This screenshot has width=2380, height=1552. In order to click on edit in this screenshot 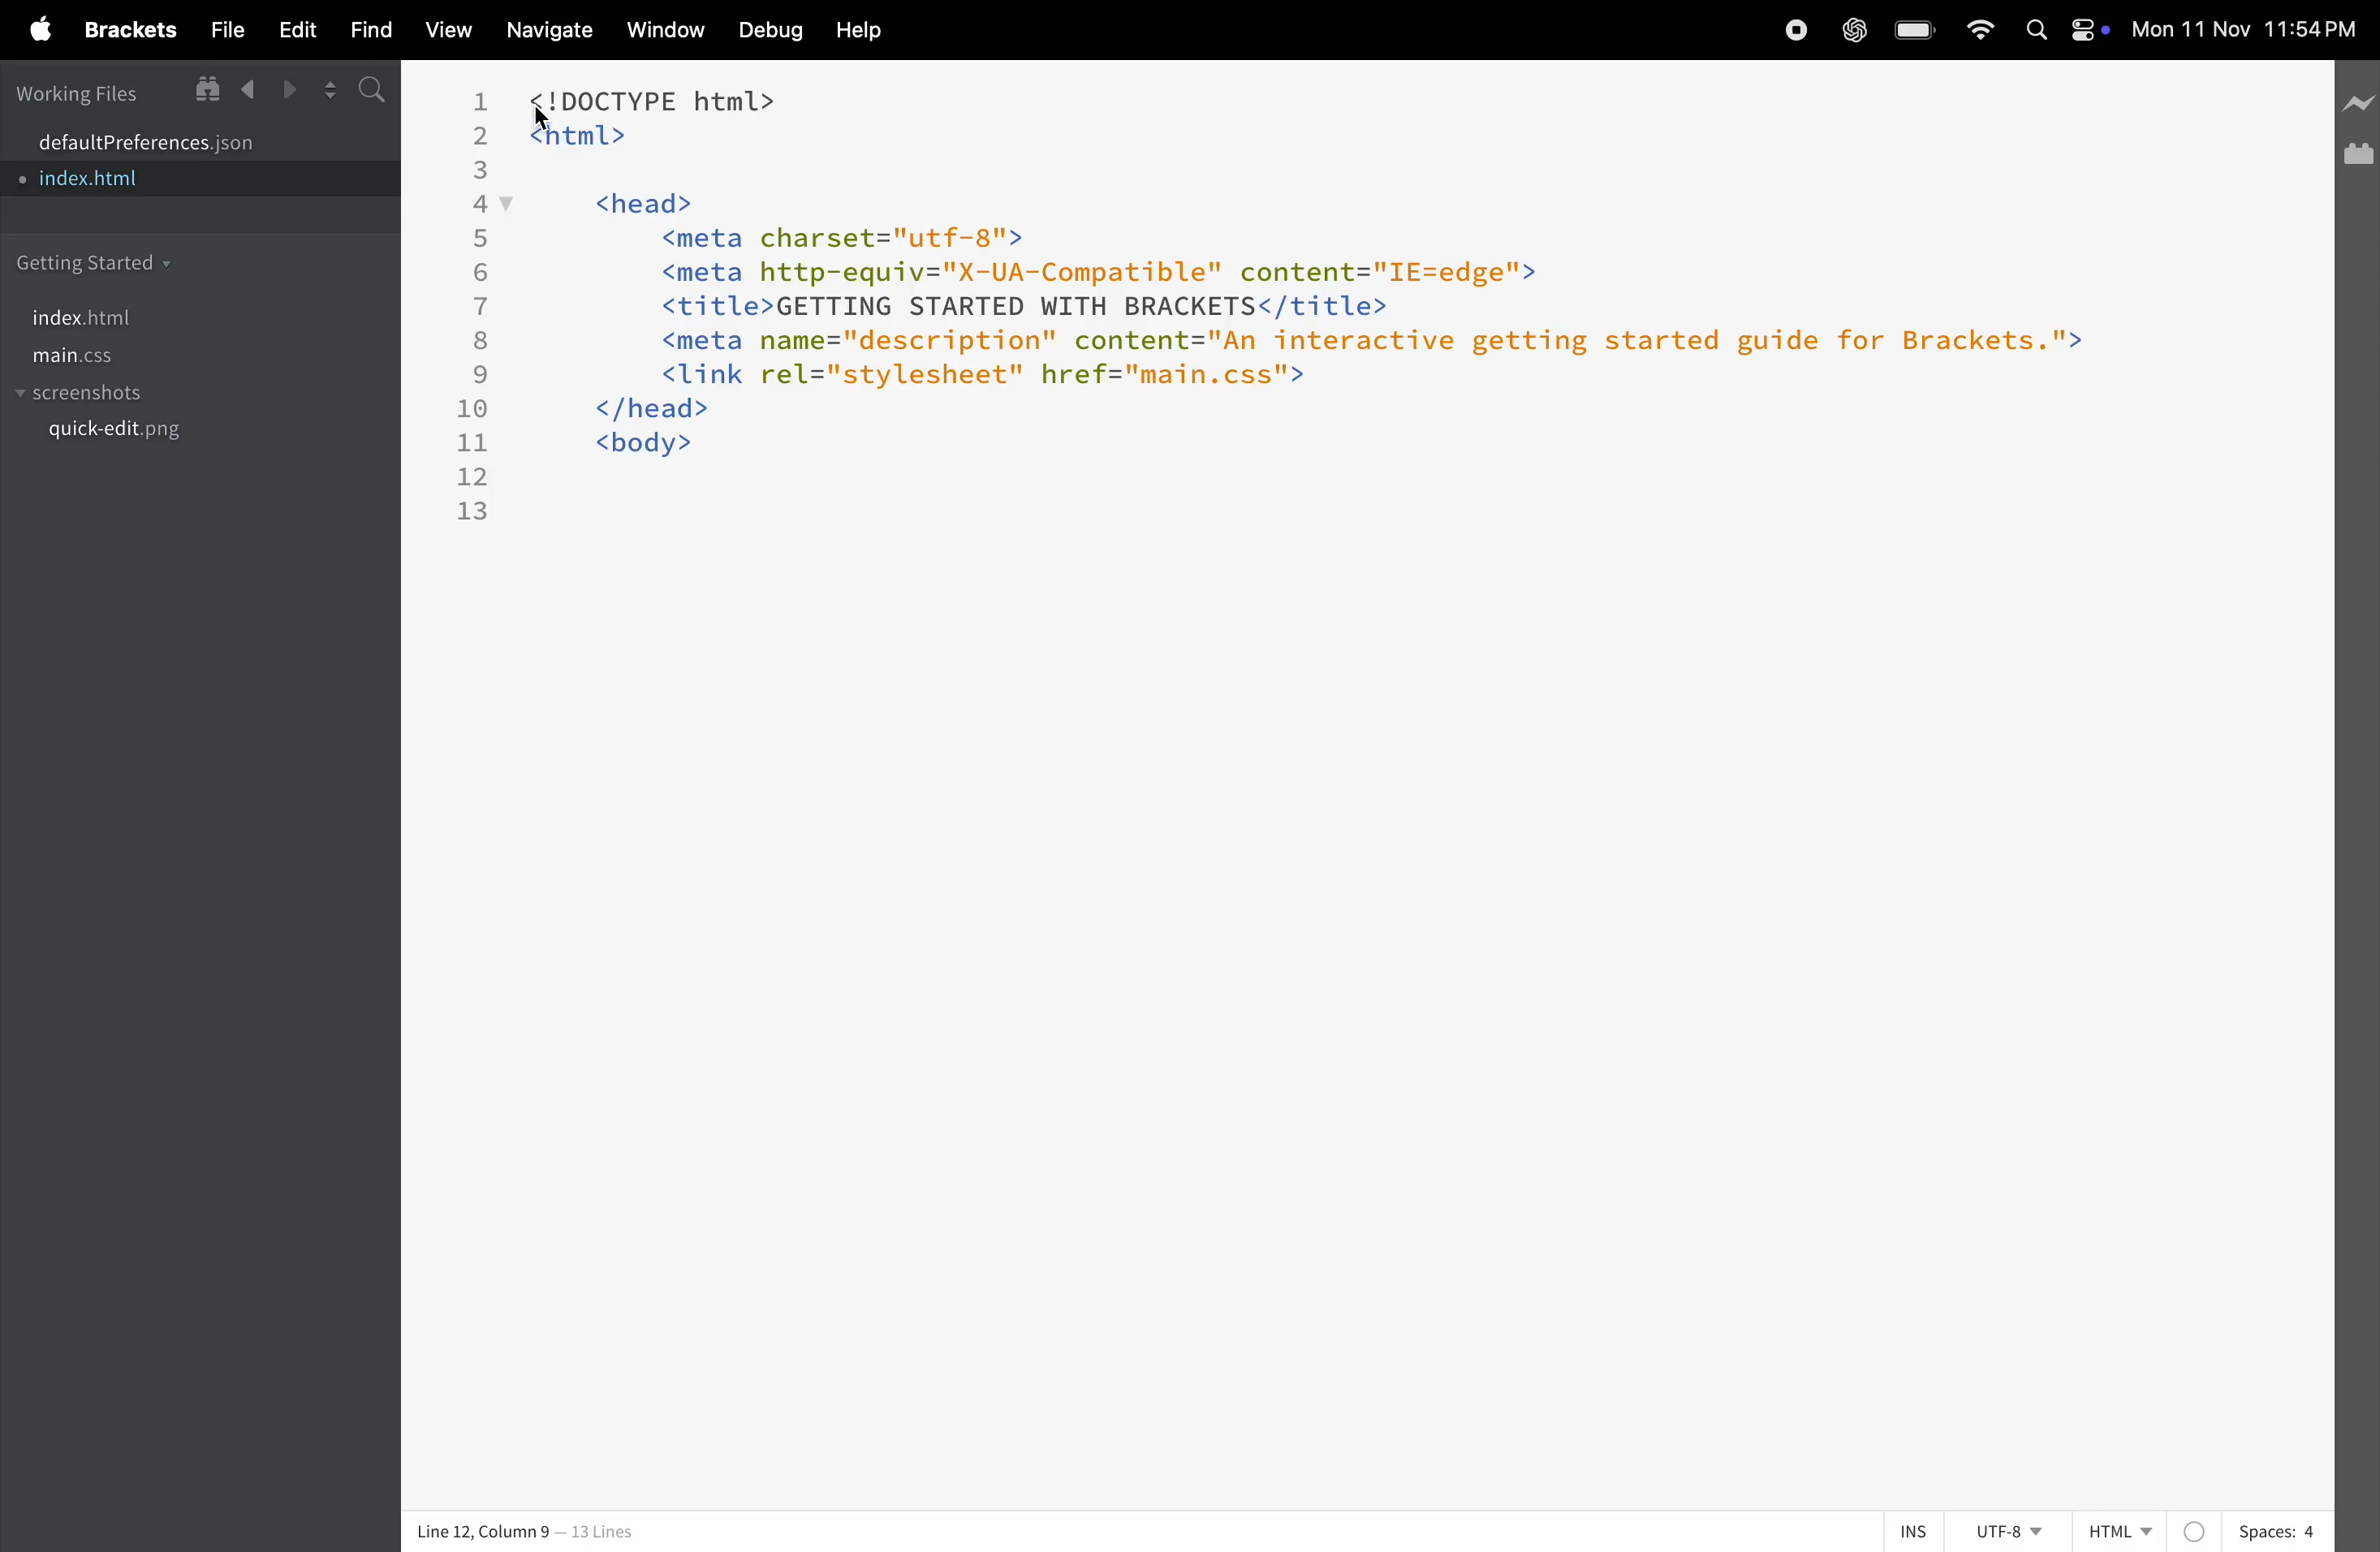, I will do `click(301, 29)`.